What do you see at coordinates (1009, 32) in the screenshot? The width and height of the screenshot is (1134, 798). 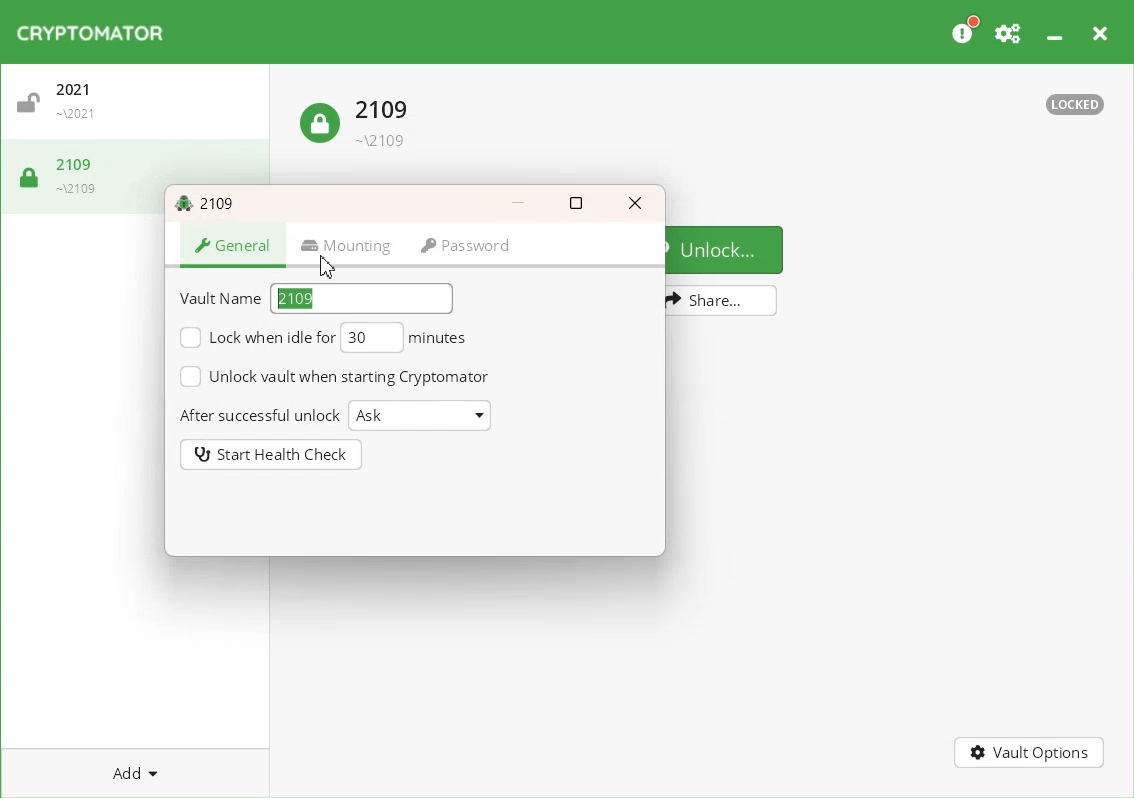 I see `Preferences` at bounding box center [1009, 32].